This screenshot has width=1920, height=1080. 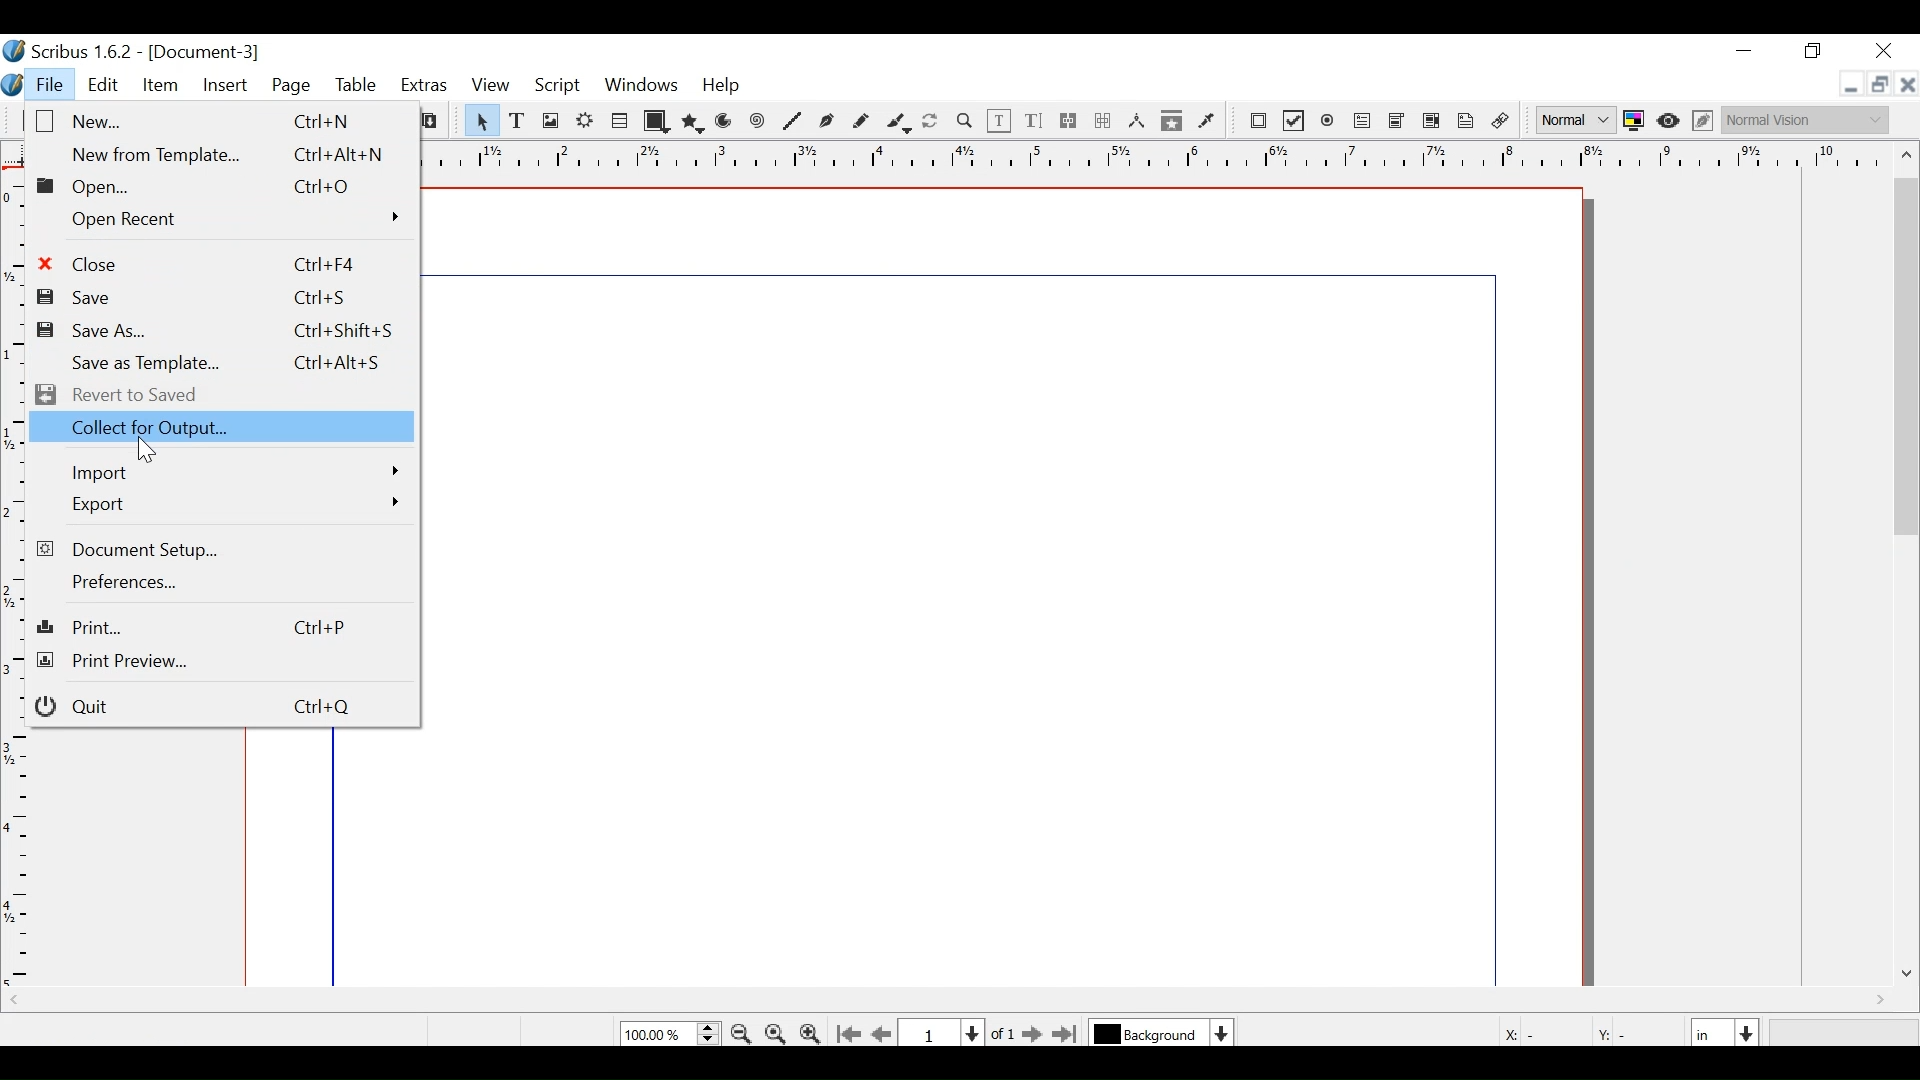 I want to click on Y:, so click(x=1609, y=1031).